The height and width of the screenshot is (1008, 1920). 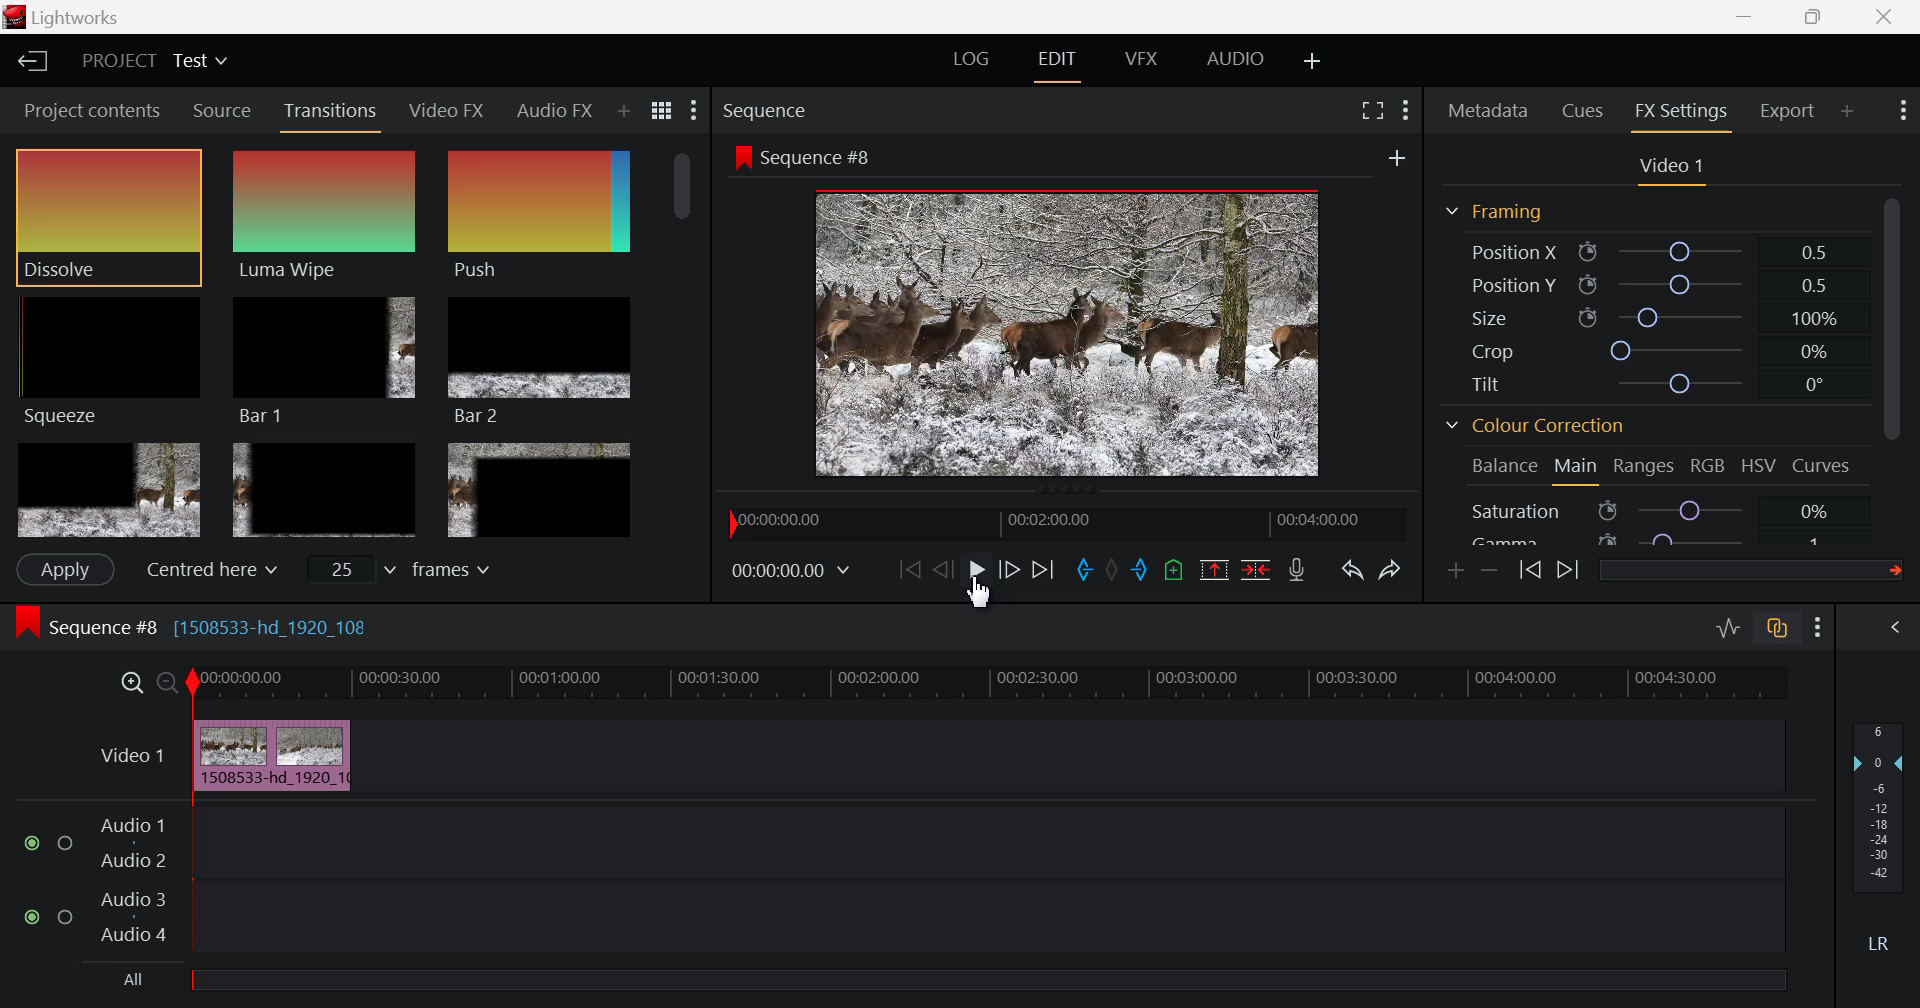 What do you see at coordinates (1656, 285) in the screenshot?
I see `Position Y` at bounding box center [1656, 285].